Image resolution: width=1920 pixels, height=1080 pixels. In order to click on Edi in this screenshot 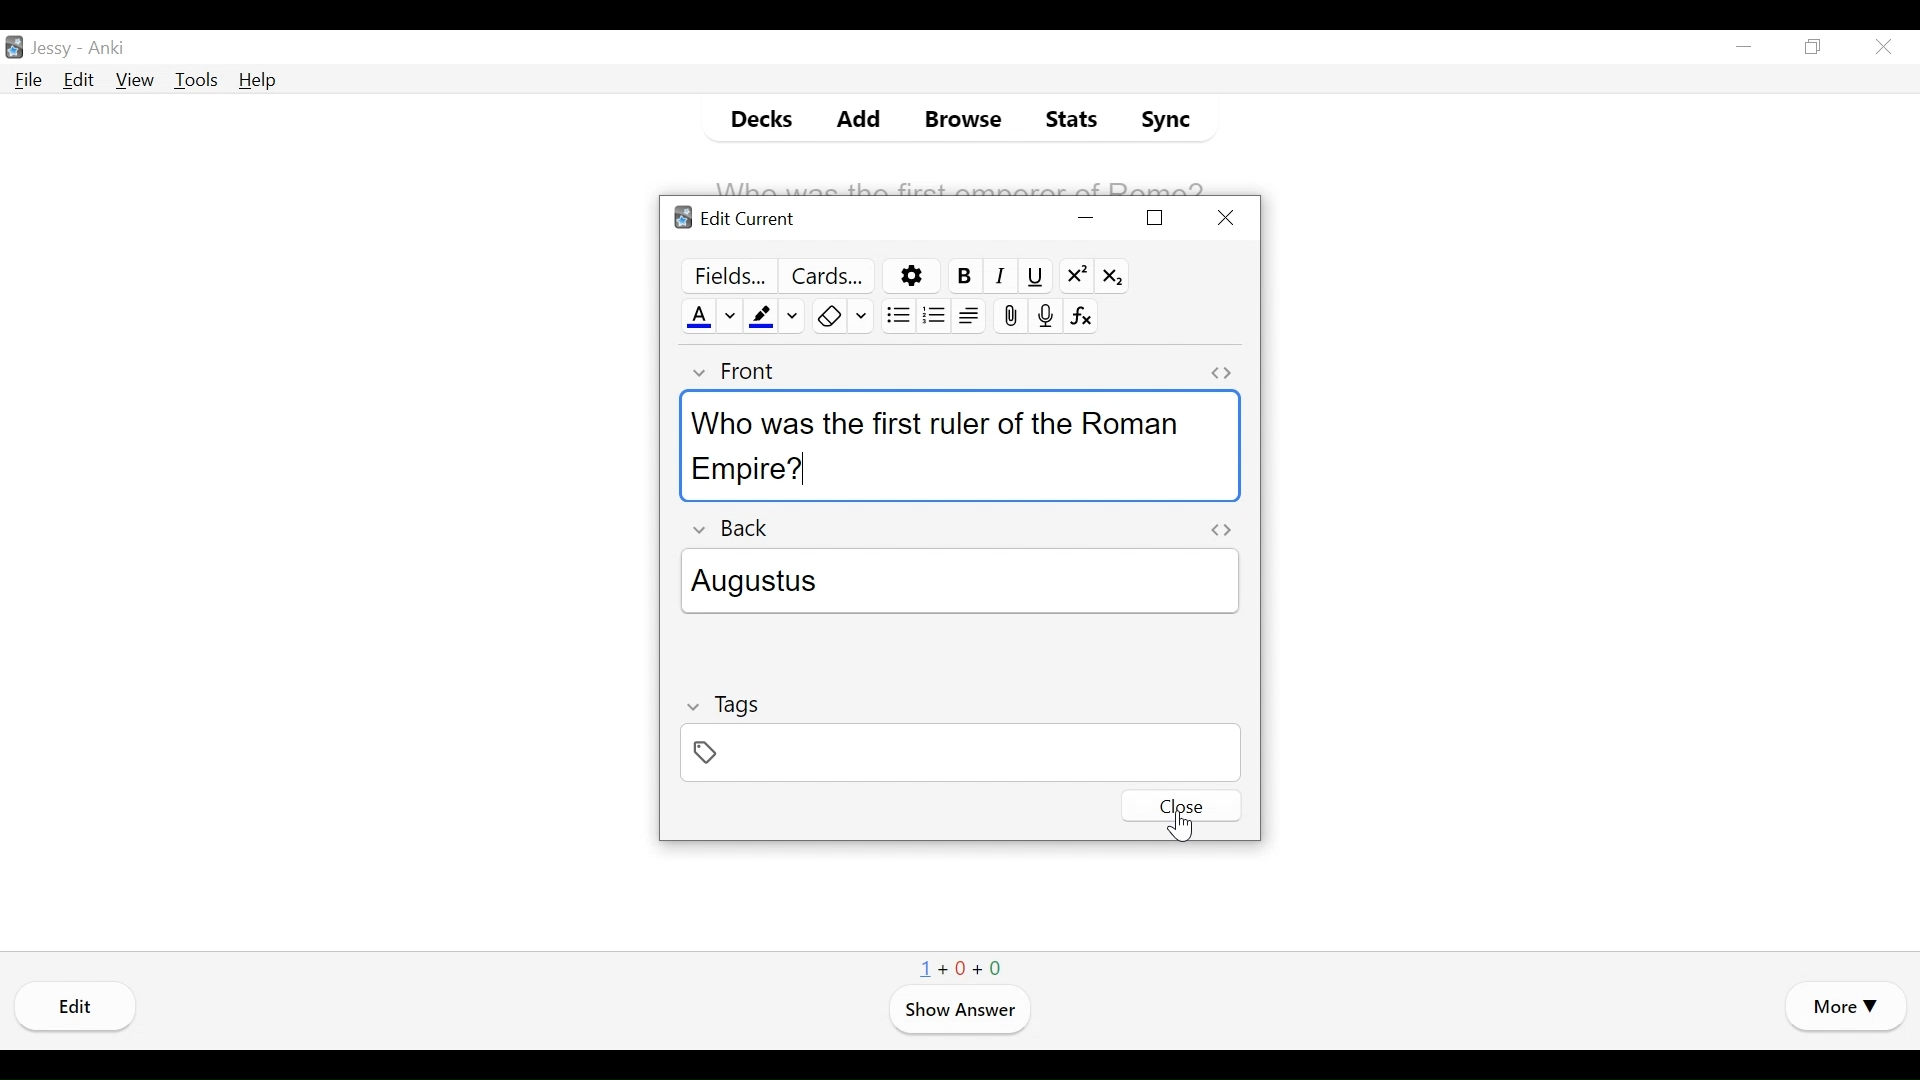, I will do `click(79, 1007)`.